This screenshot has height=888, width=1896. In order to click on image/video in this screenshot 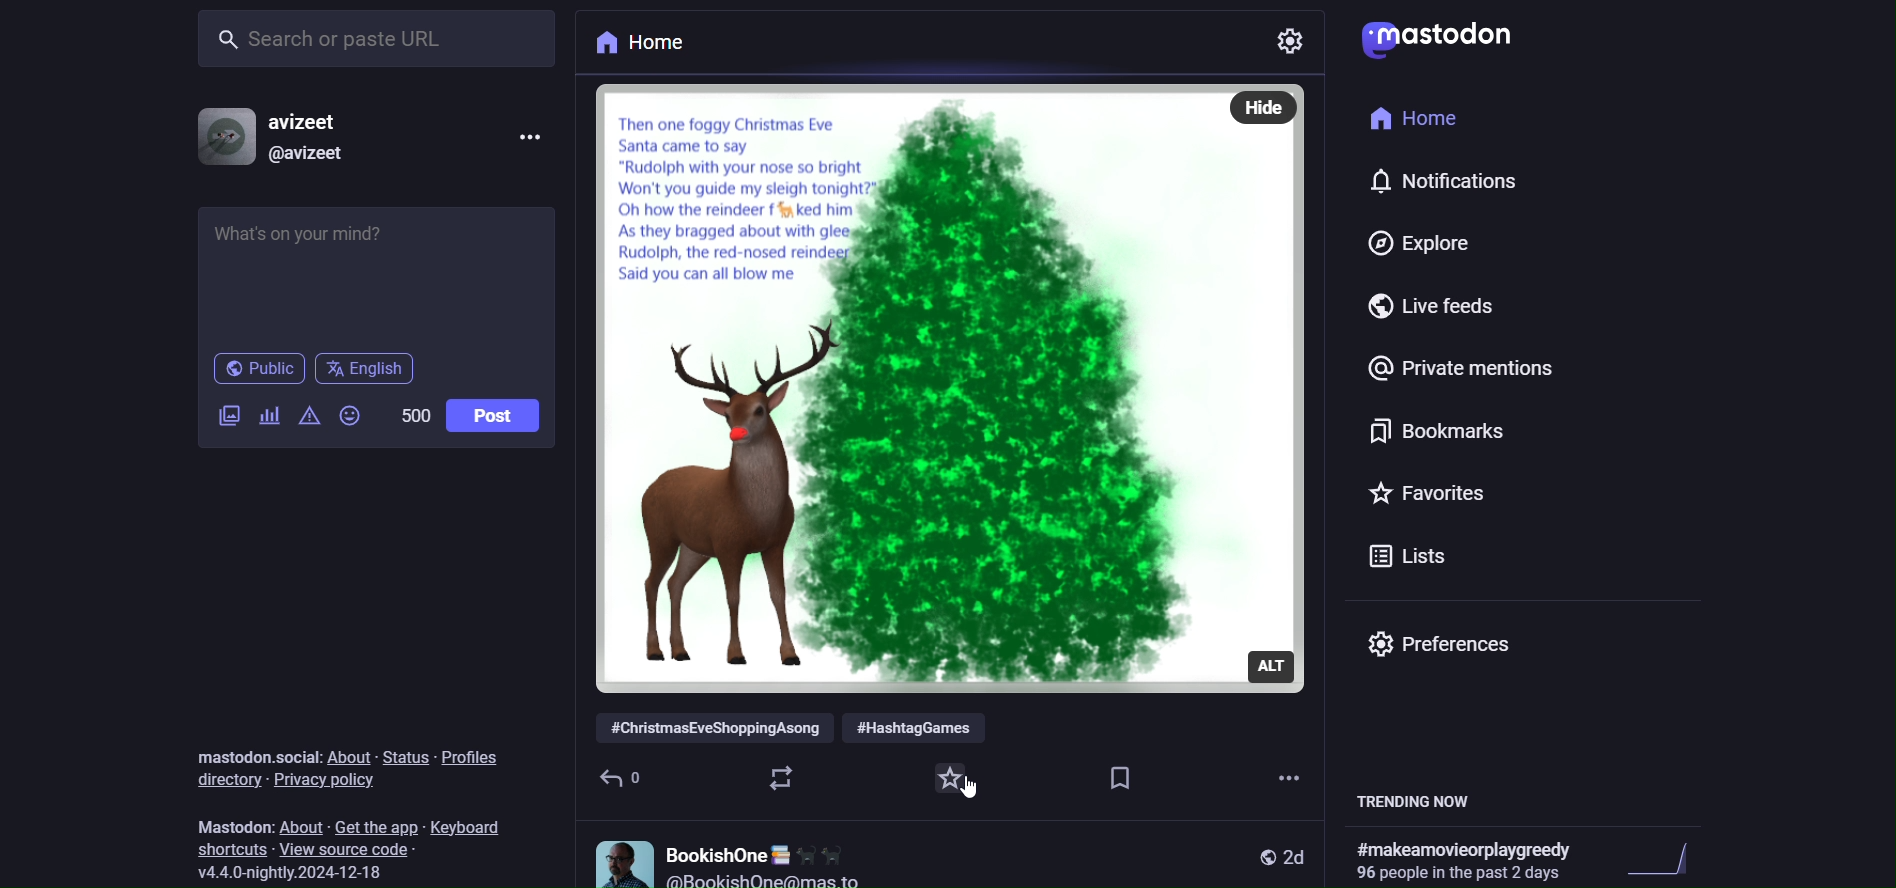, I will do `click(224, 417)`.